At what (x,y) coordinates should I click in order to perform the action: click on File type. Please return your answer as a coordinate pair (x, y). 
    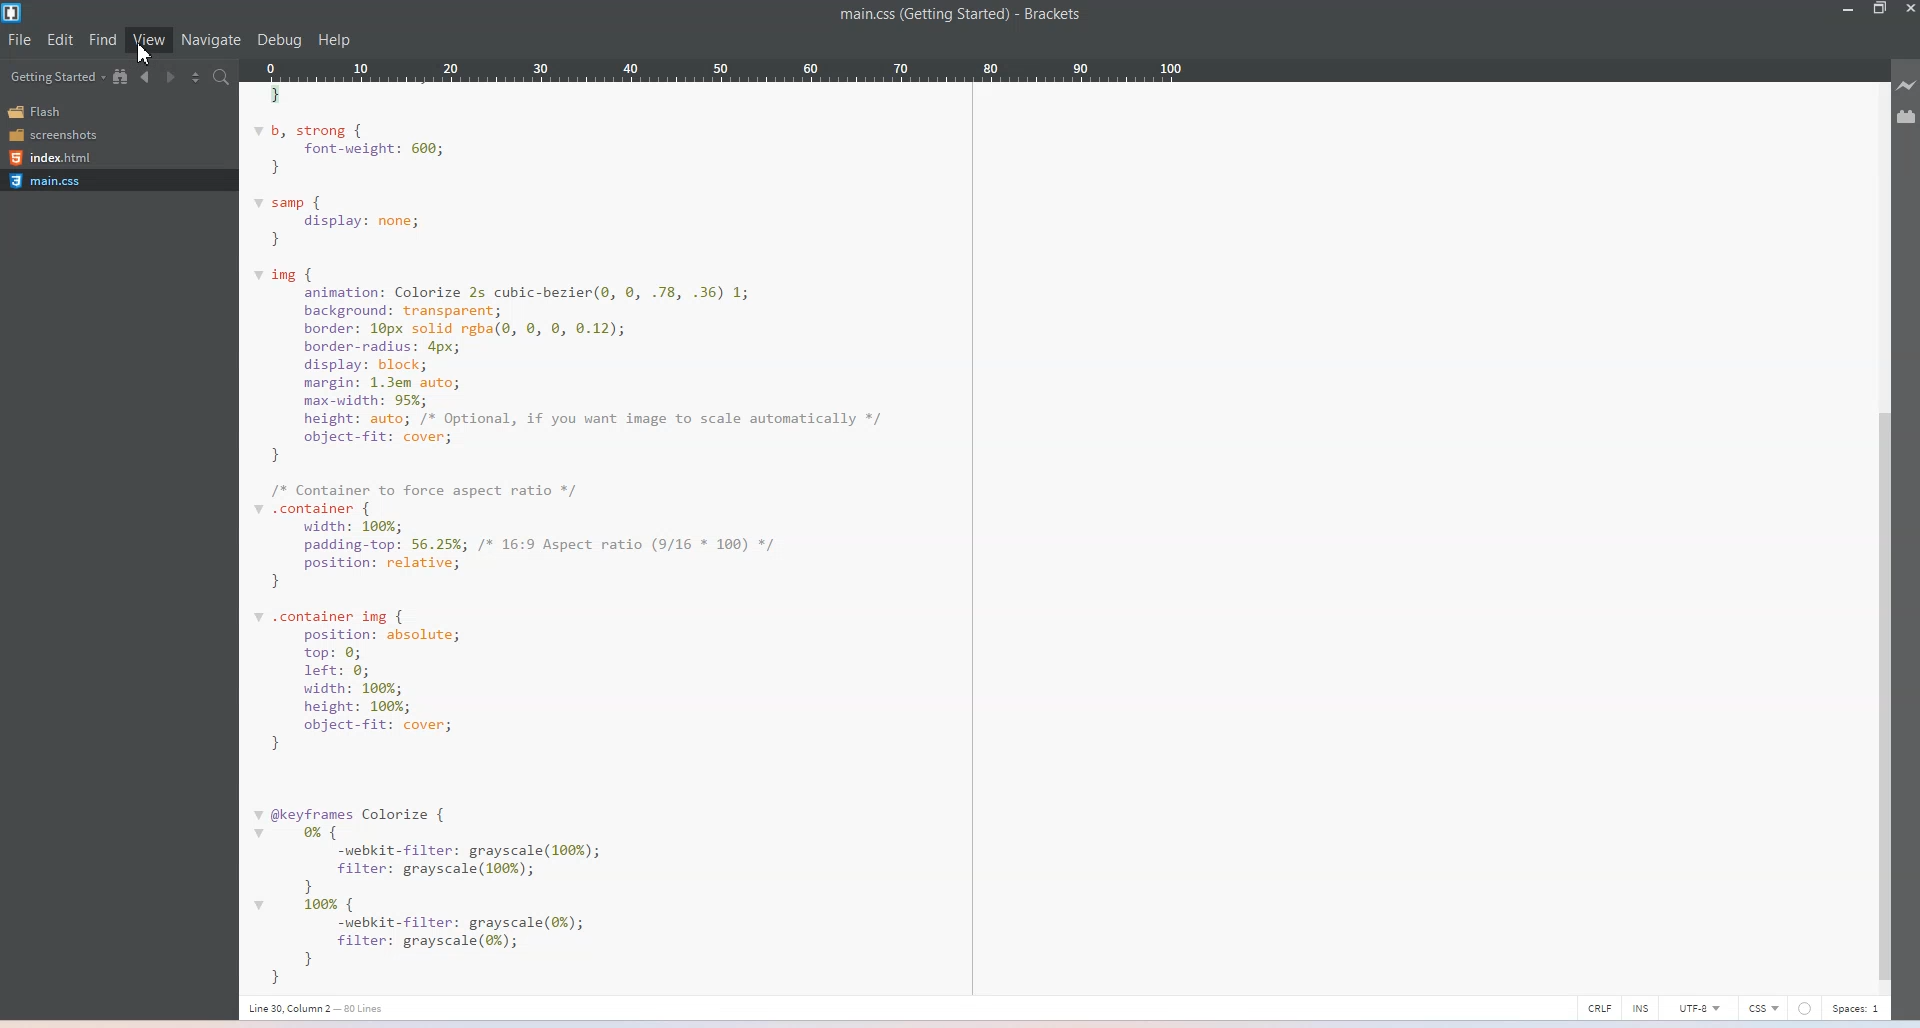
    Looking at the image, I should click on (1764, 1009).